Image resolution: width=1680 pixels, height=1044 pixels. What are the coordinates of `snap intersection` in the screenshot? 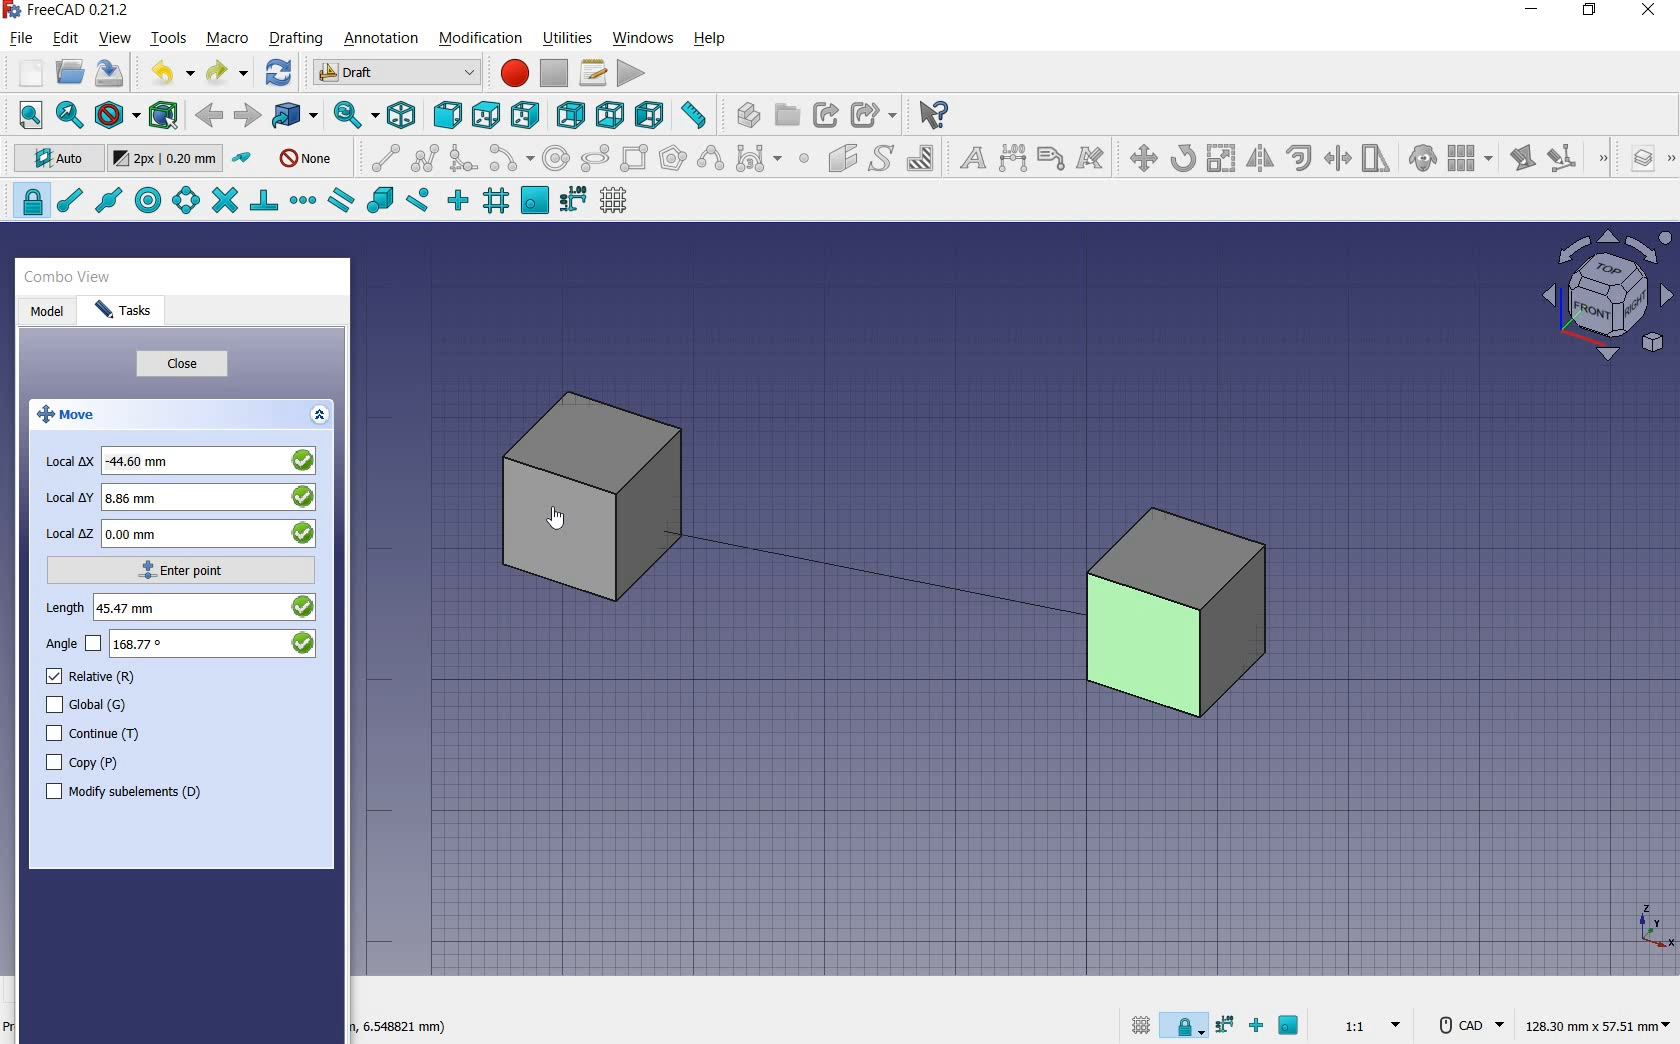 It's located at (227, 200).